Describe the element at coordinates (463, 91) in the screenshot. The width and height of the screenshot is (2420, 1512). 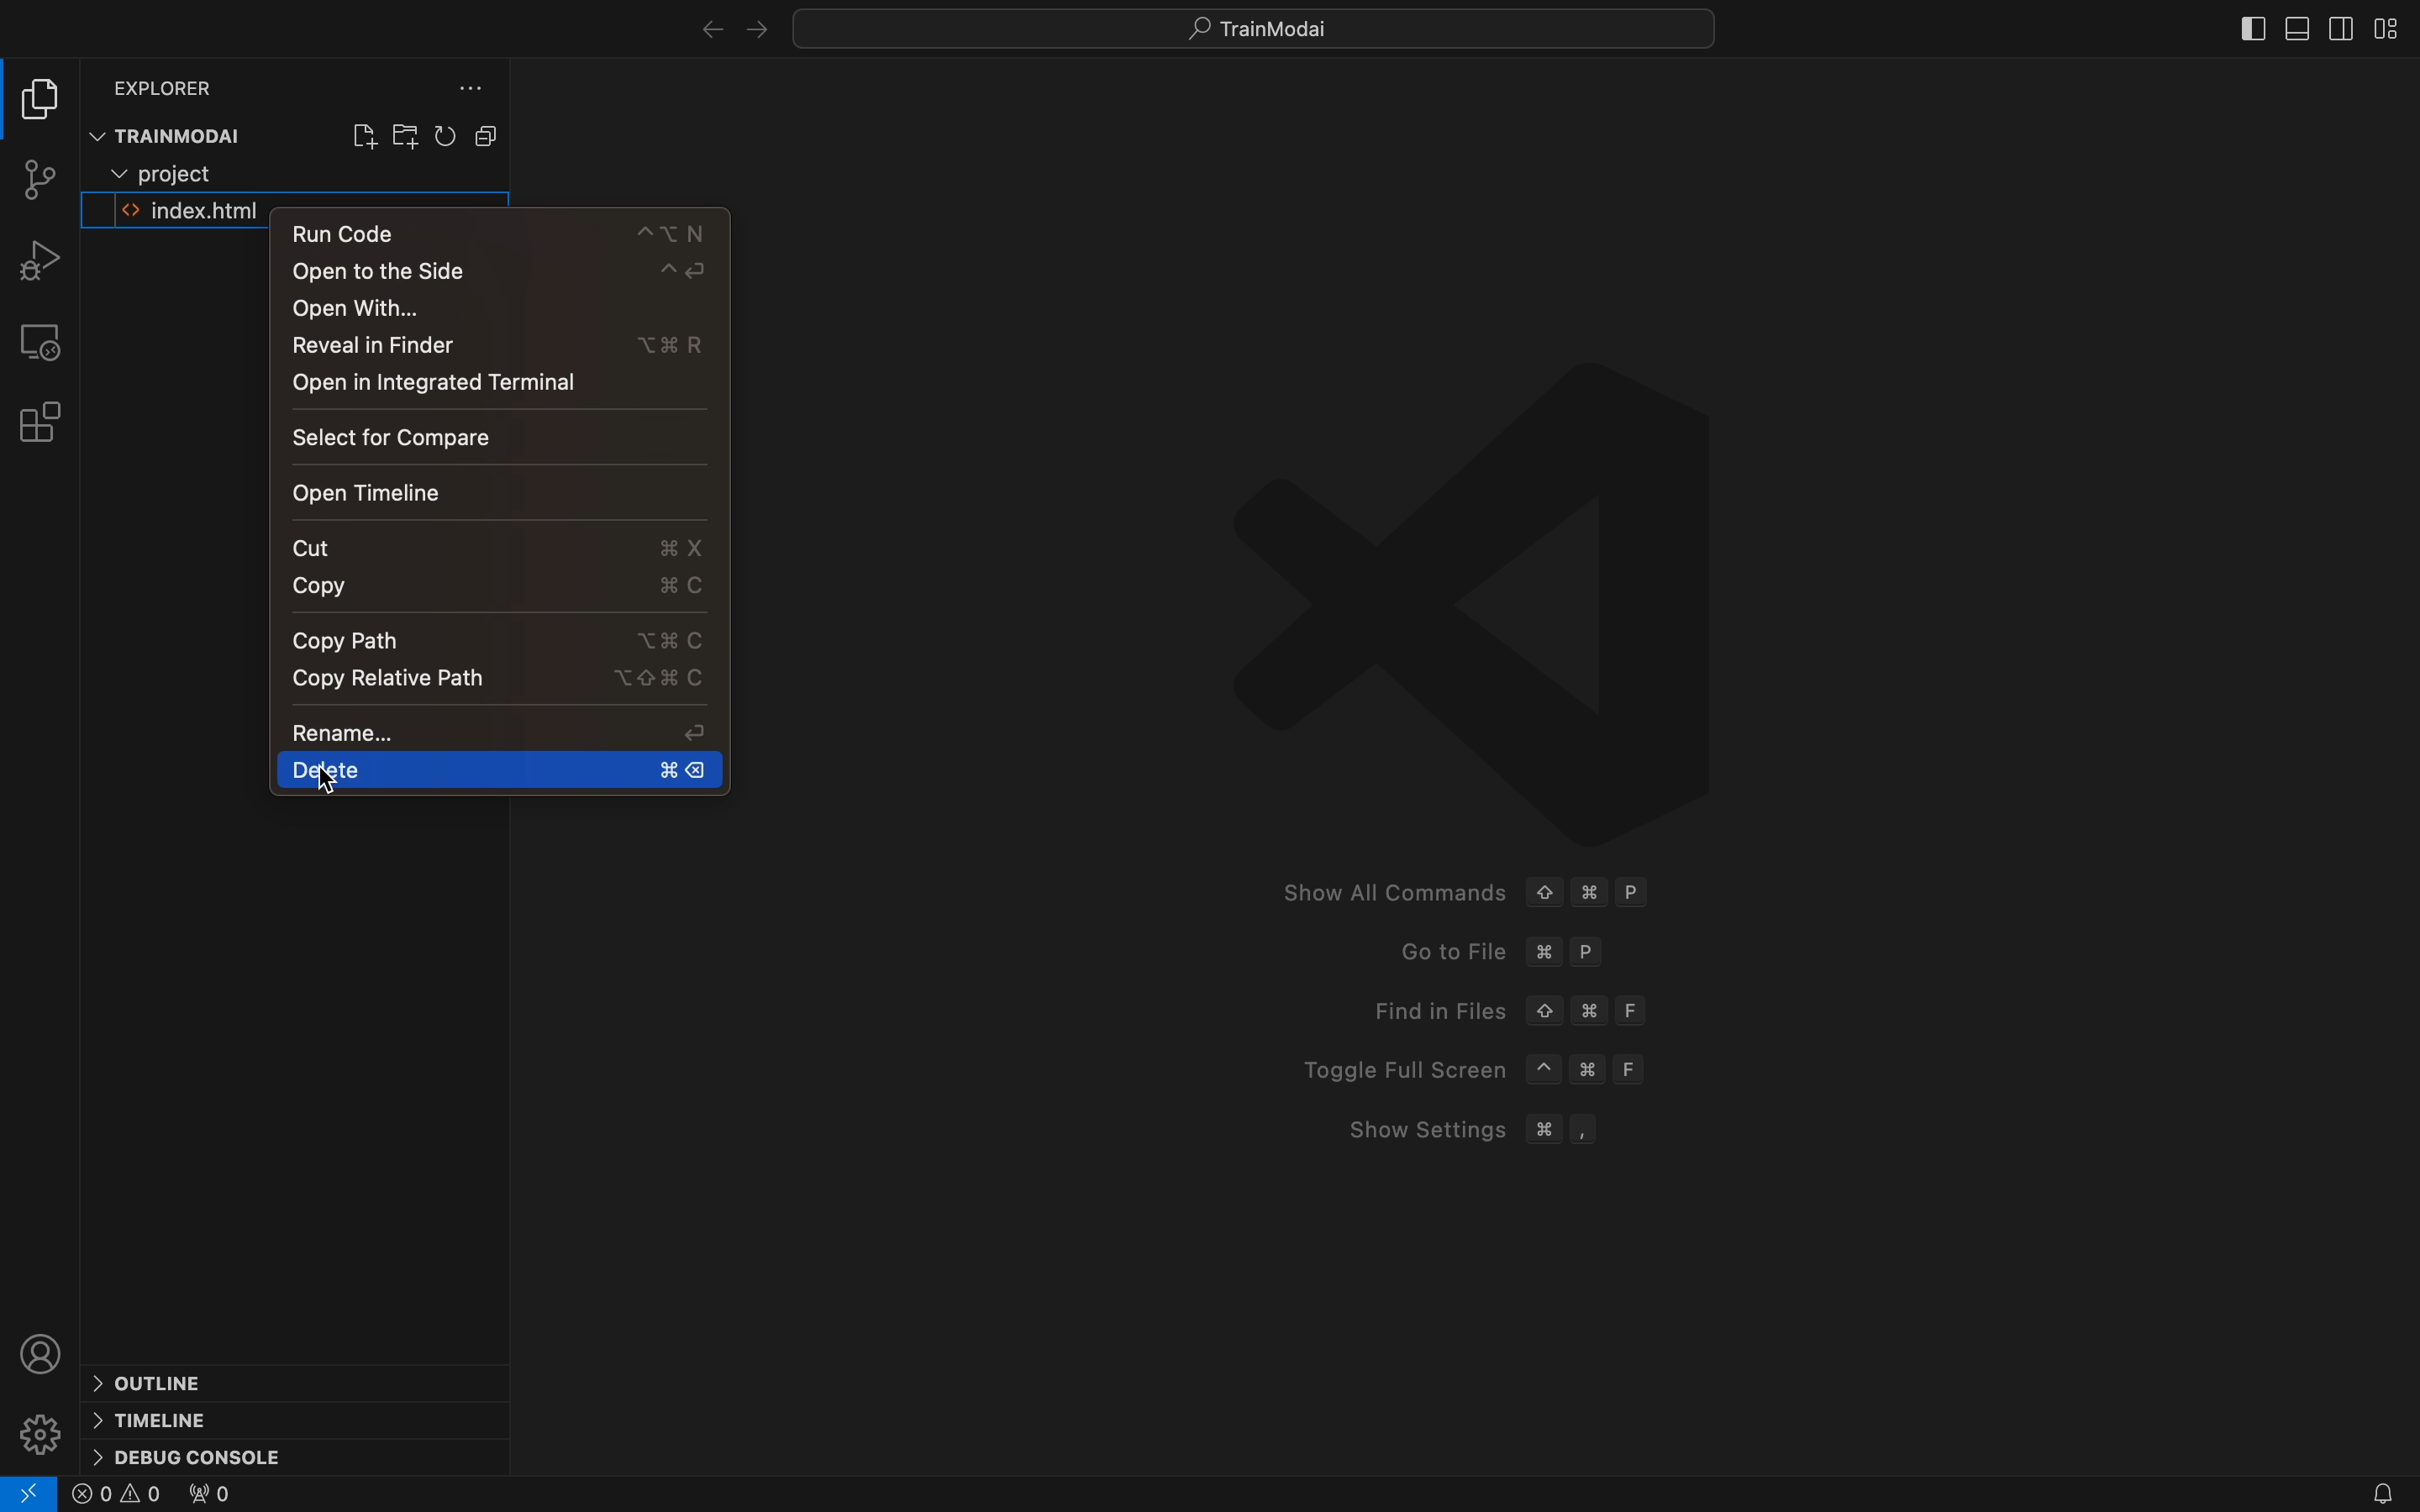
I see `explore settings` at that location.